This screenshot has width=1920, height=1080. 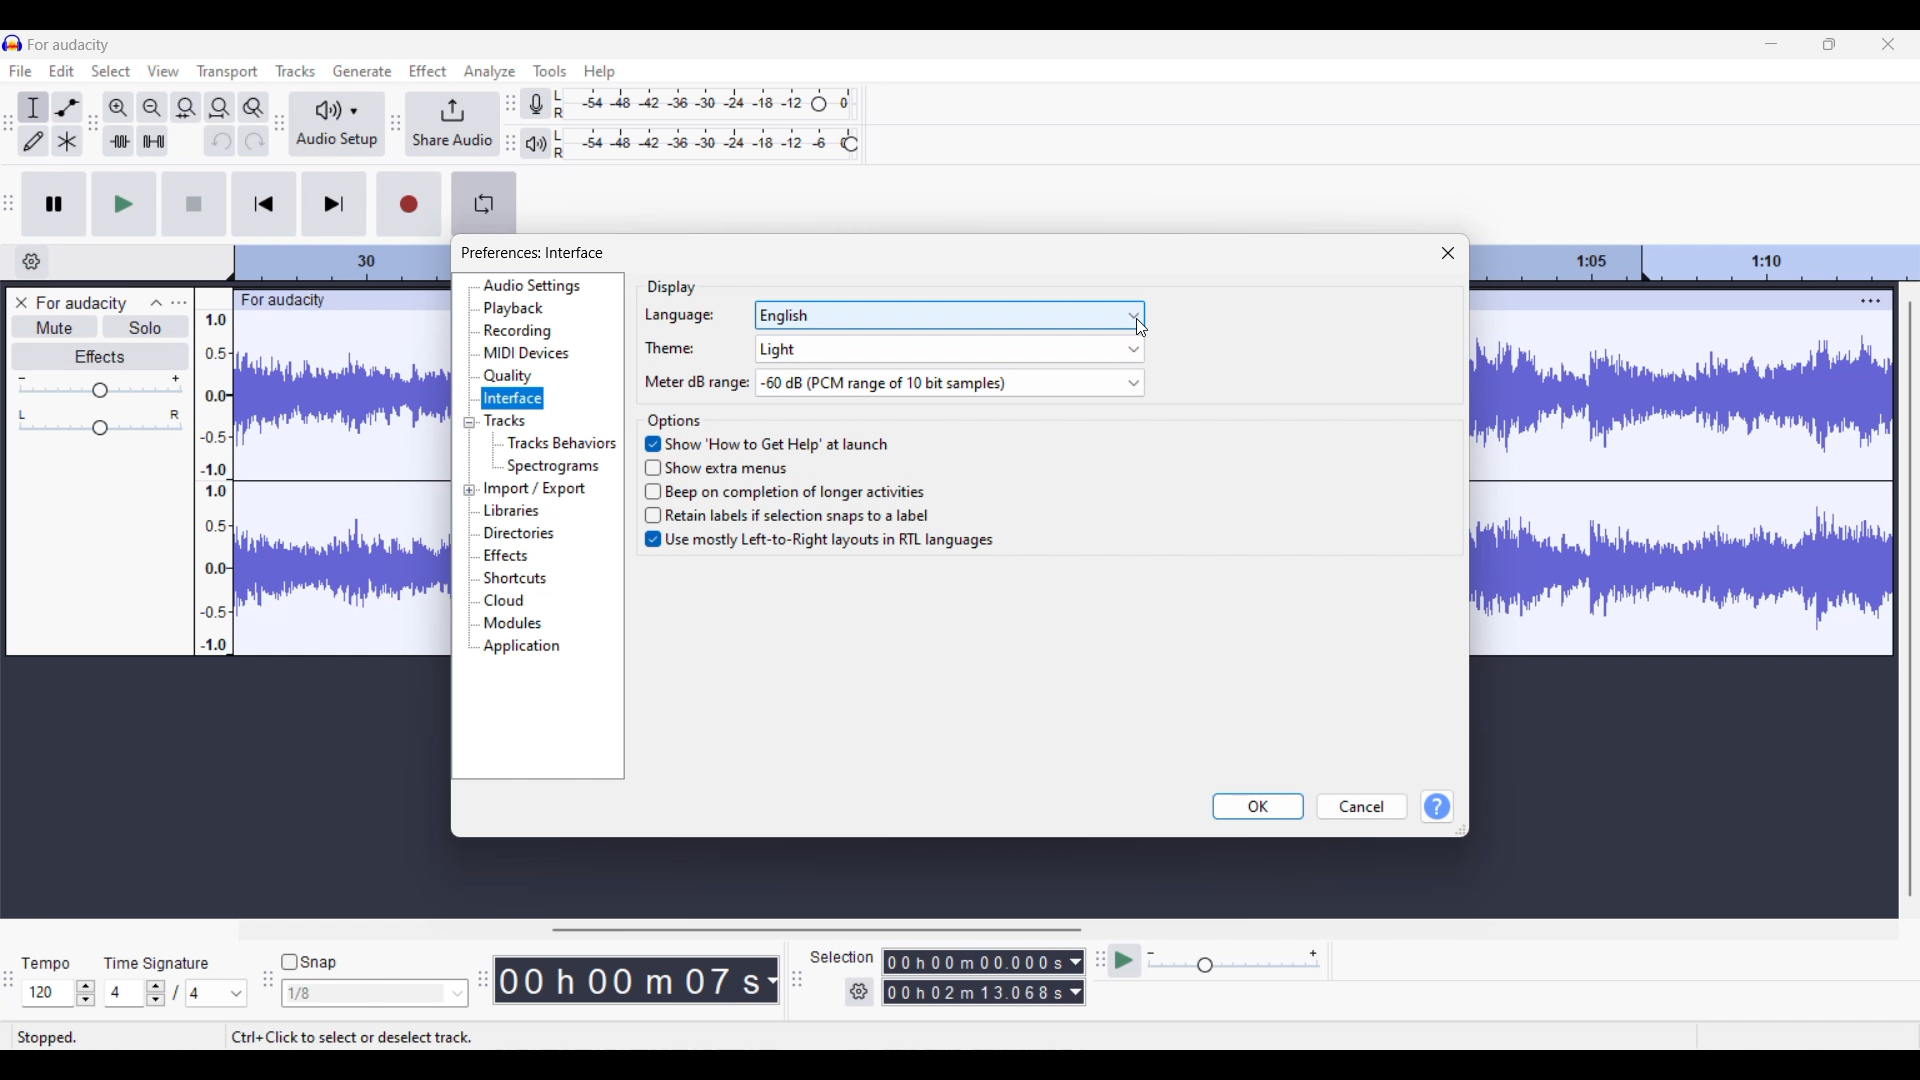 I want to click on Undo, so click(x=219, y=140).